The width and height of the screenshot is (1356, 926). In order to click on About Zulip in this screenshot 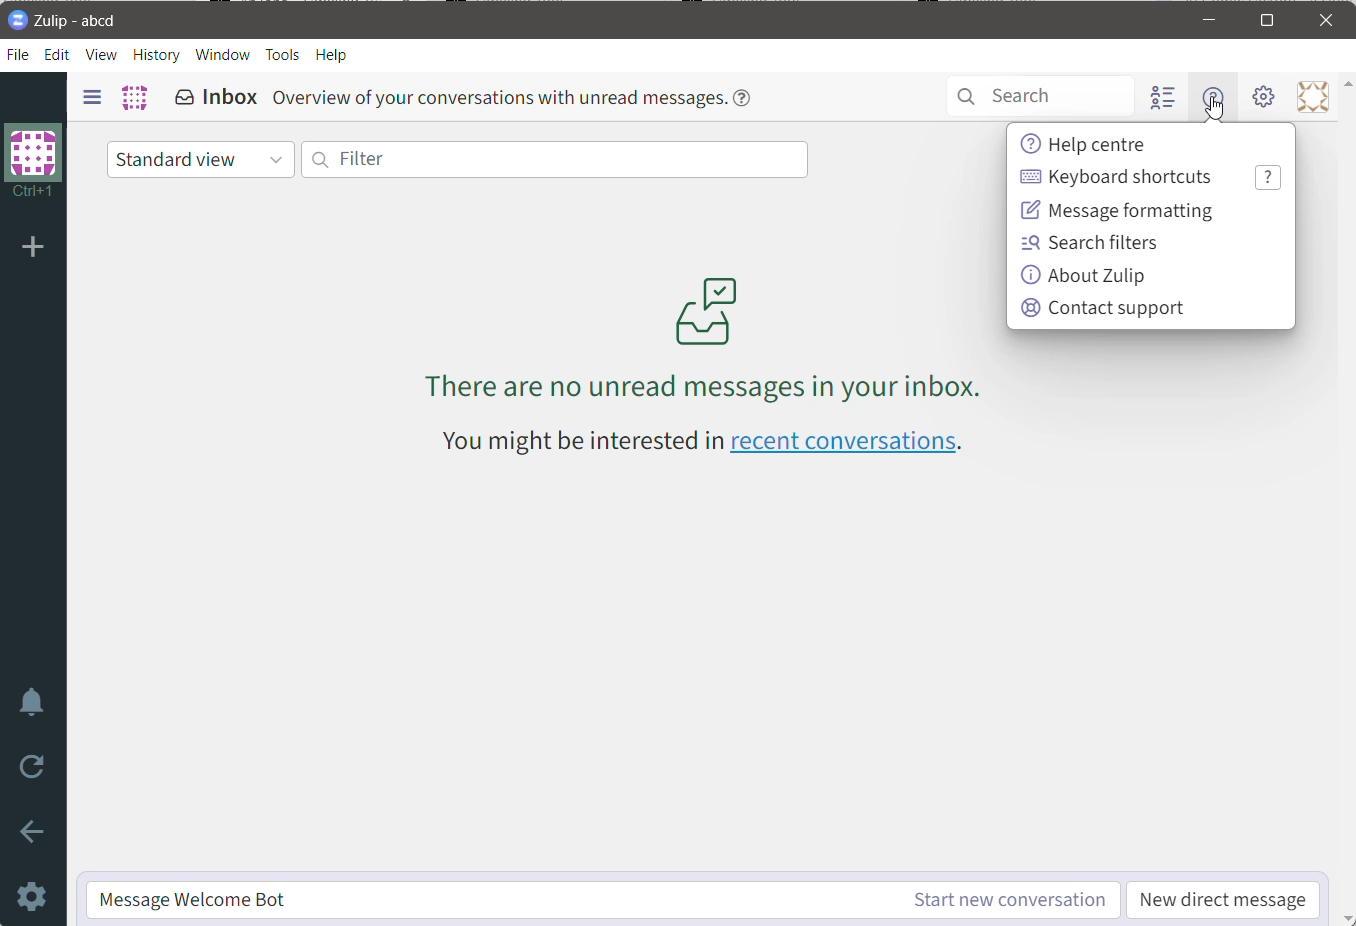, I will do `click(1082, 274)`.